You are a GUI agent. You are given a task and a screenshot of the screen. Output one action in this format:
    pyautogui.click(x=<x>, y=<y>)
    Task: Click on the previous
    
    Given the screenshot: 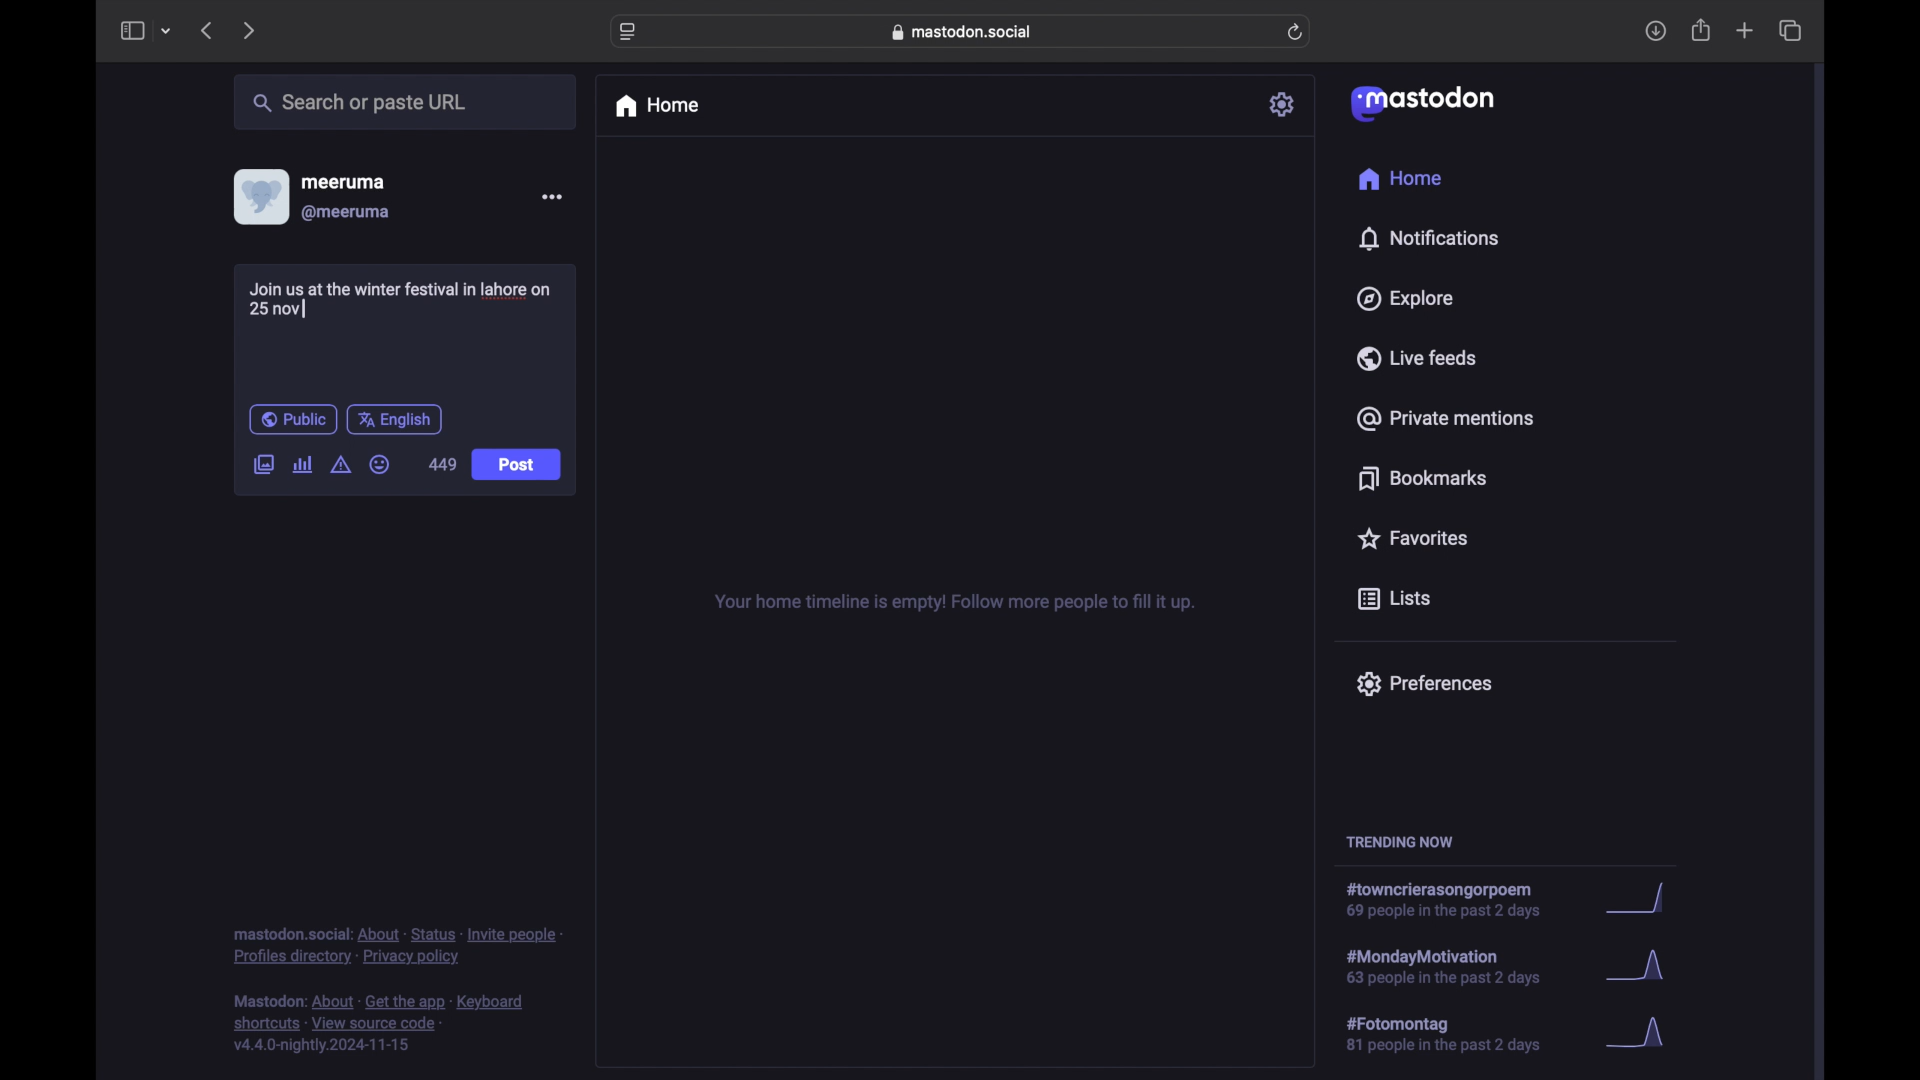 What is the action you would take?
    pyautogui.click(x=206, y=30)
    